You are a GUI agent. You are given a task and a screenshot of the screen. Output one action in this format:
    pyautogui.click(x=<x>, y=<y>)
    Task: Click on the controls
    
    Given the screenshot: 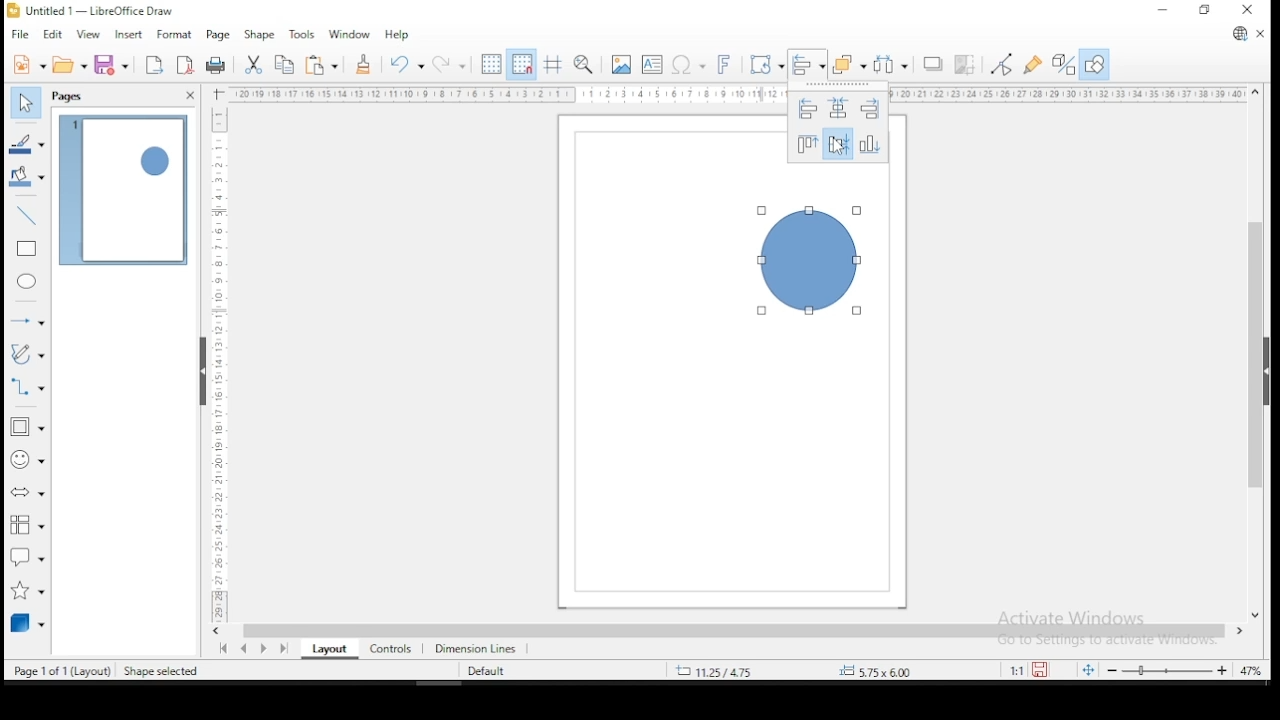 What is the action you would take?
    pyautogui.click(x=388, y=647)
    